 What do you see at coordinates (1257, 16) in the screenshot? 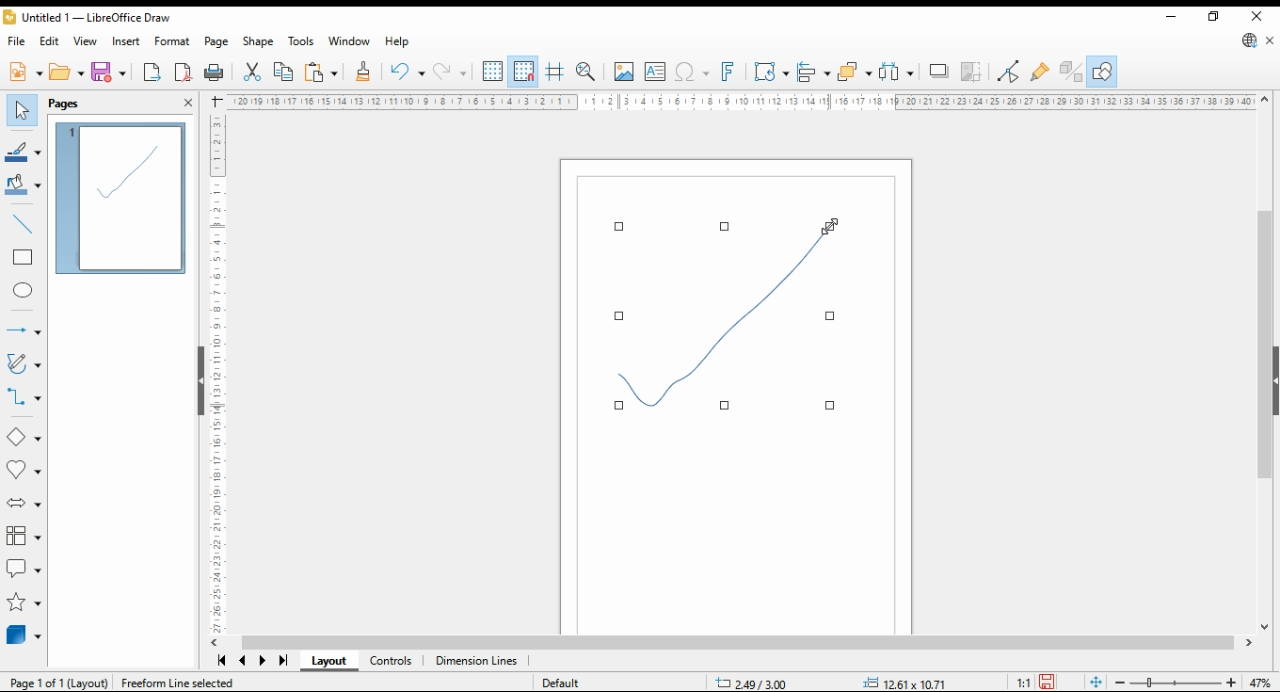
I see `close` at bounding box center [1257, 16].